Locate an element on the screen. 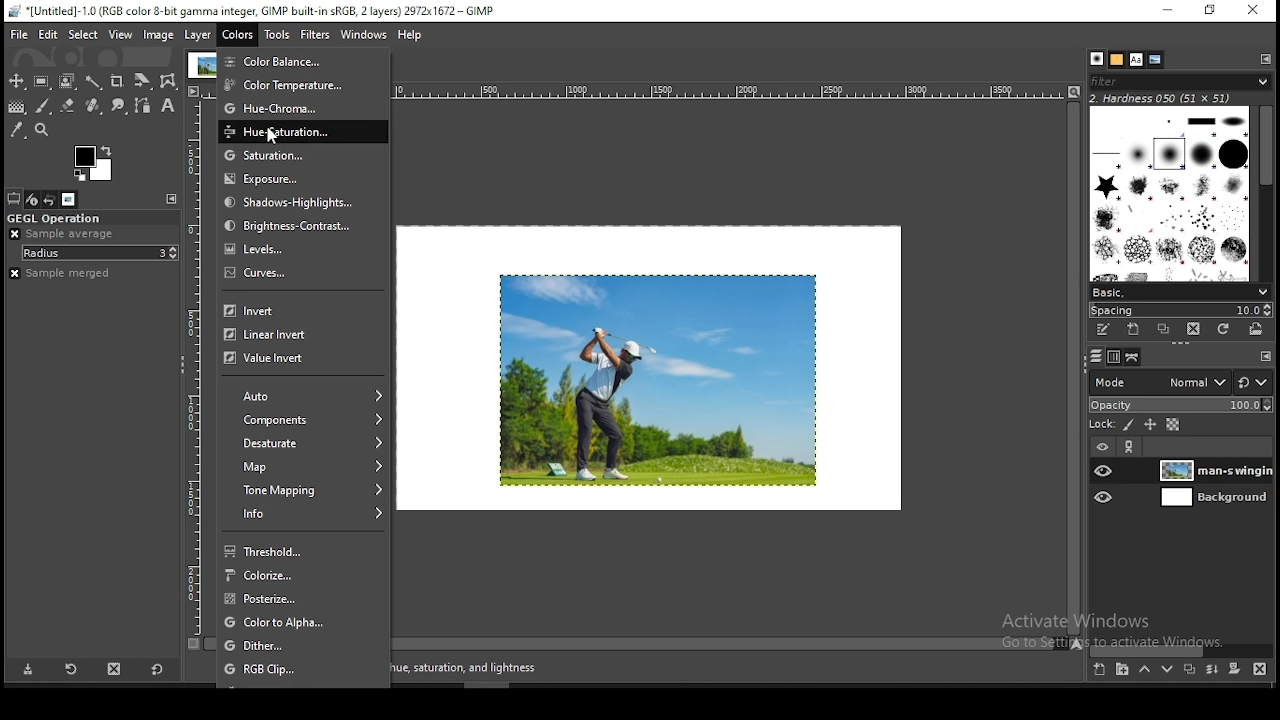 Image resolution: width=1280 pixels, height=720 pixels. linear invert is located at coordinates (306, 333).